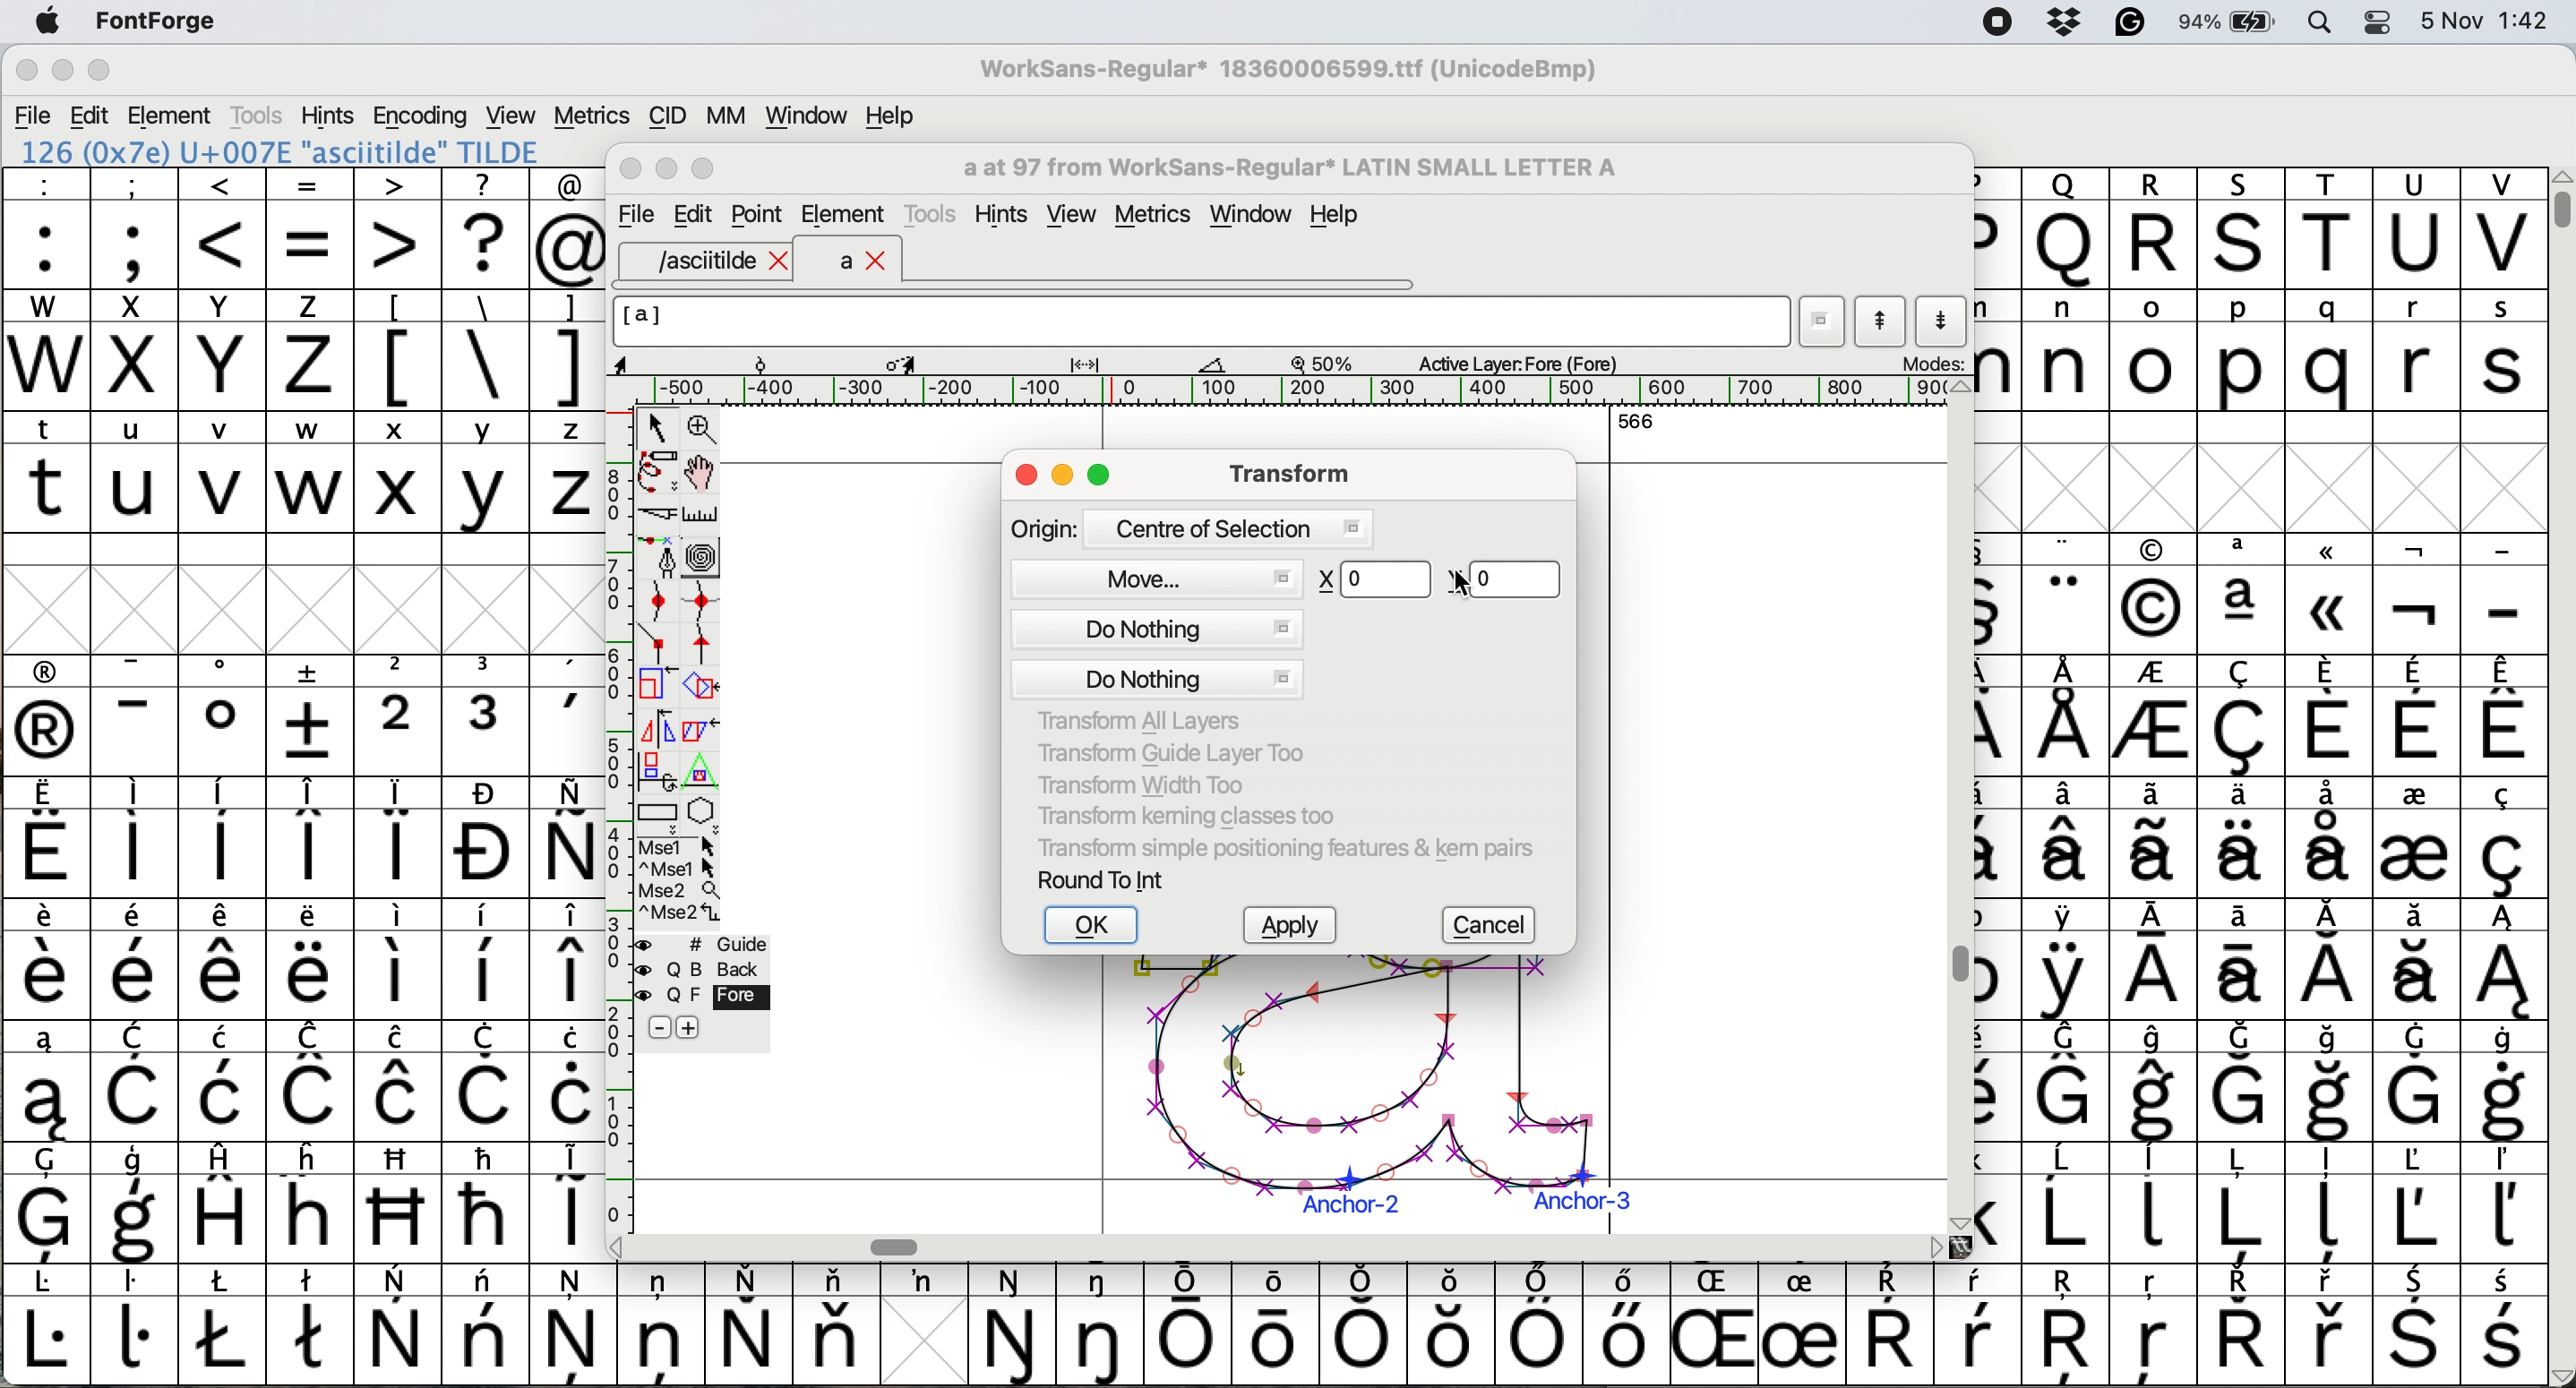 This screenshot has height=1388, width=2576. What do you see at coordinates (1281, 1321) in the screenshot?
I see `symbol` at bounding box center [1281, 1321].